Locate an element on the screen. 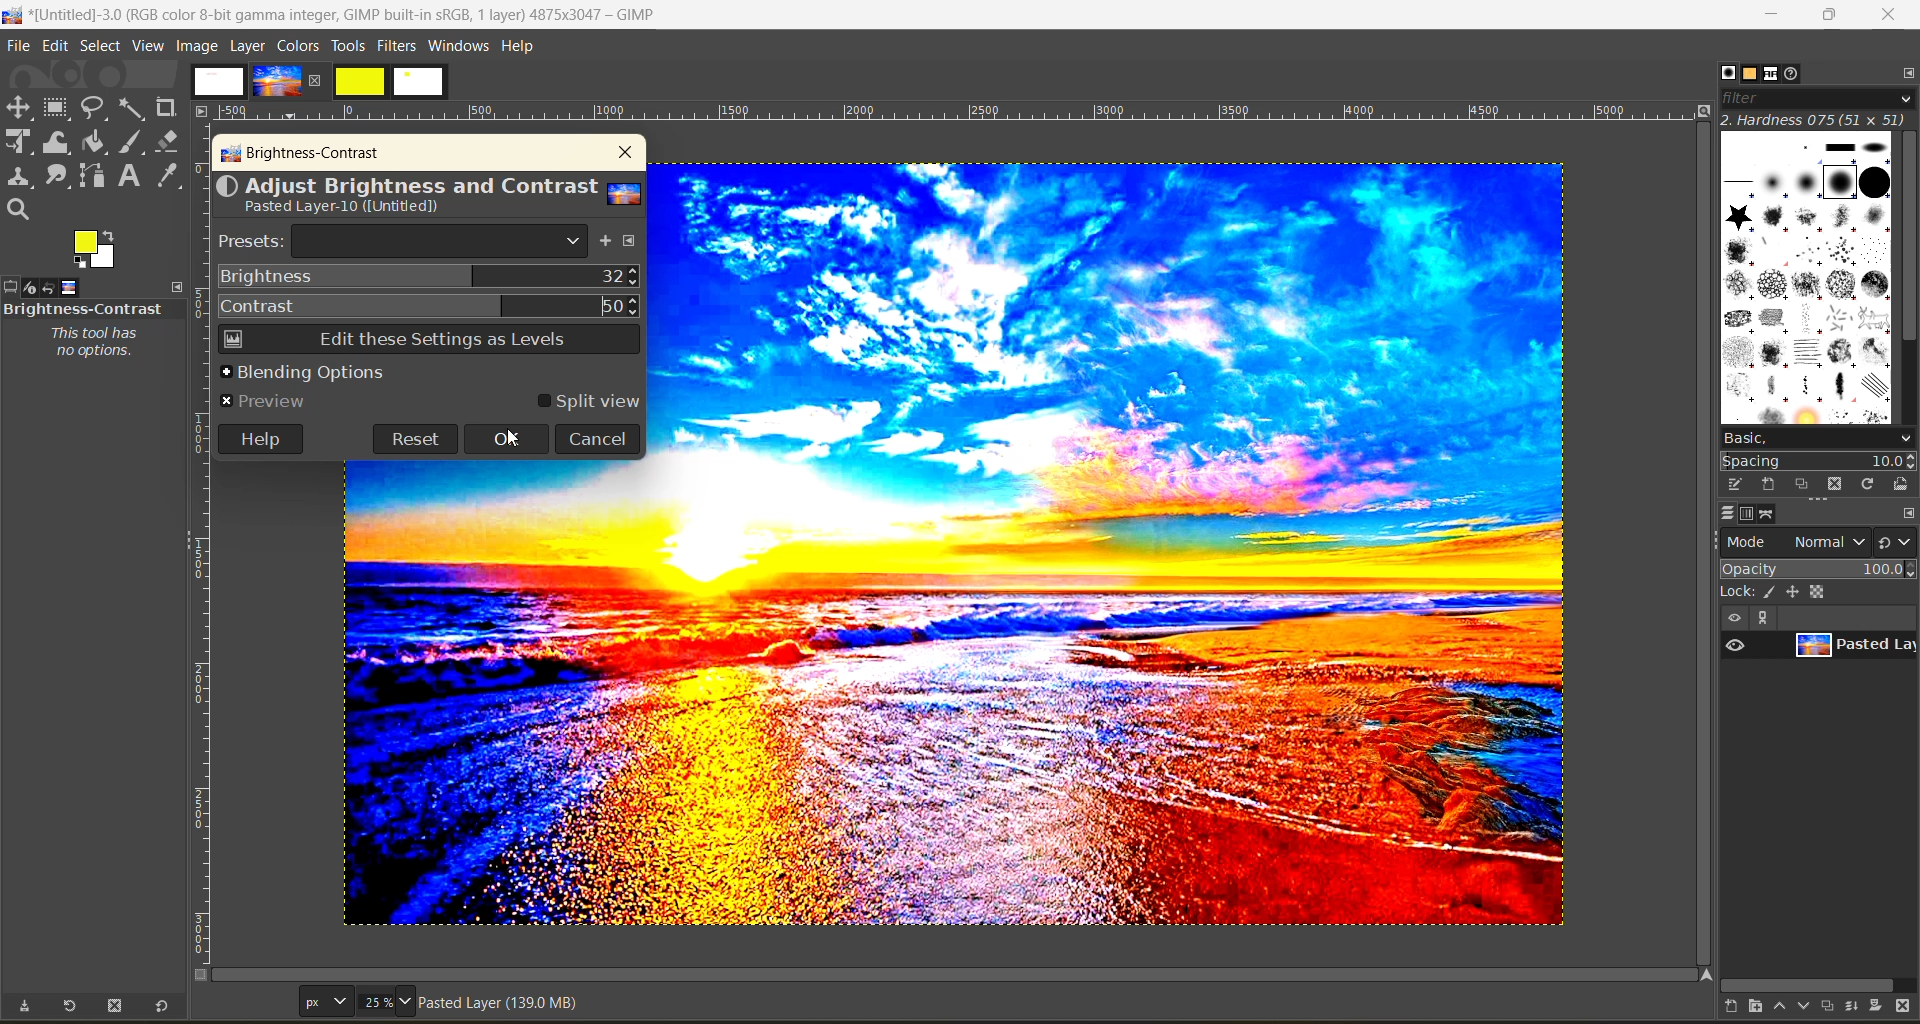 The height and width of the screenshot is (1024, 1920). horizontal scroll bar is located at coordinates (1812, 985).